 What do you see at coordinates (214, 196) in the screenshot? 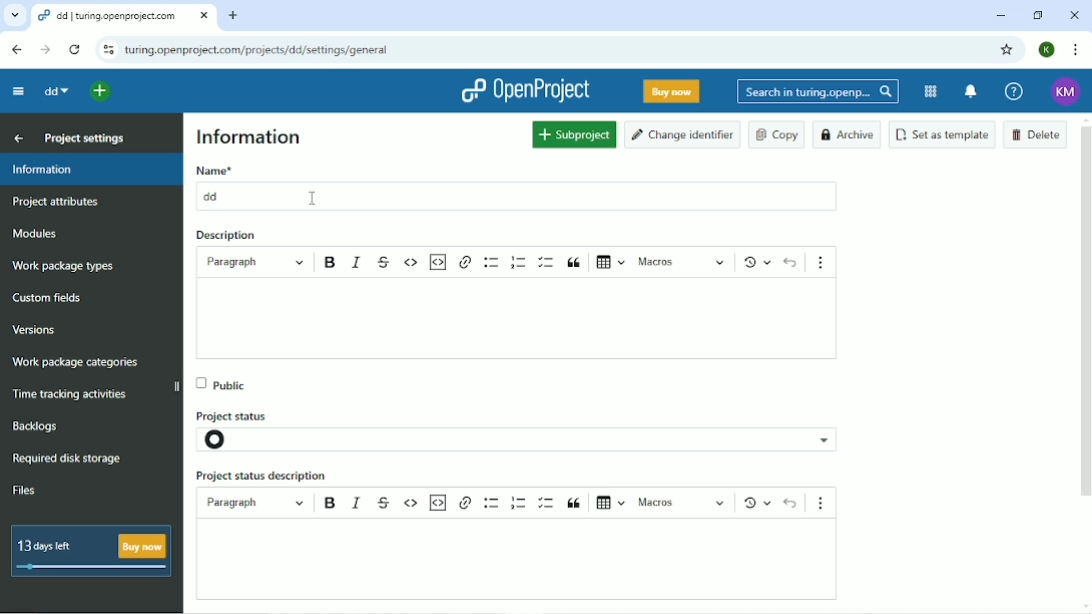
I see `dd` at bounding box center [214, 196].